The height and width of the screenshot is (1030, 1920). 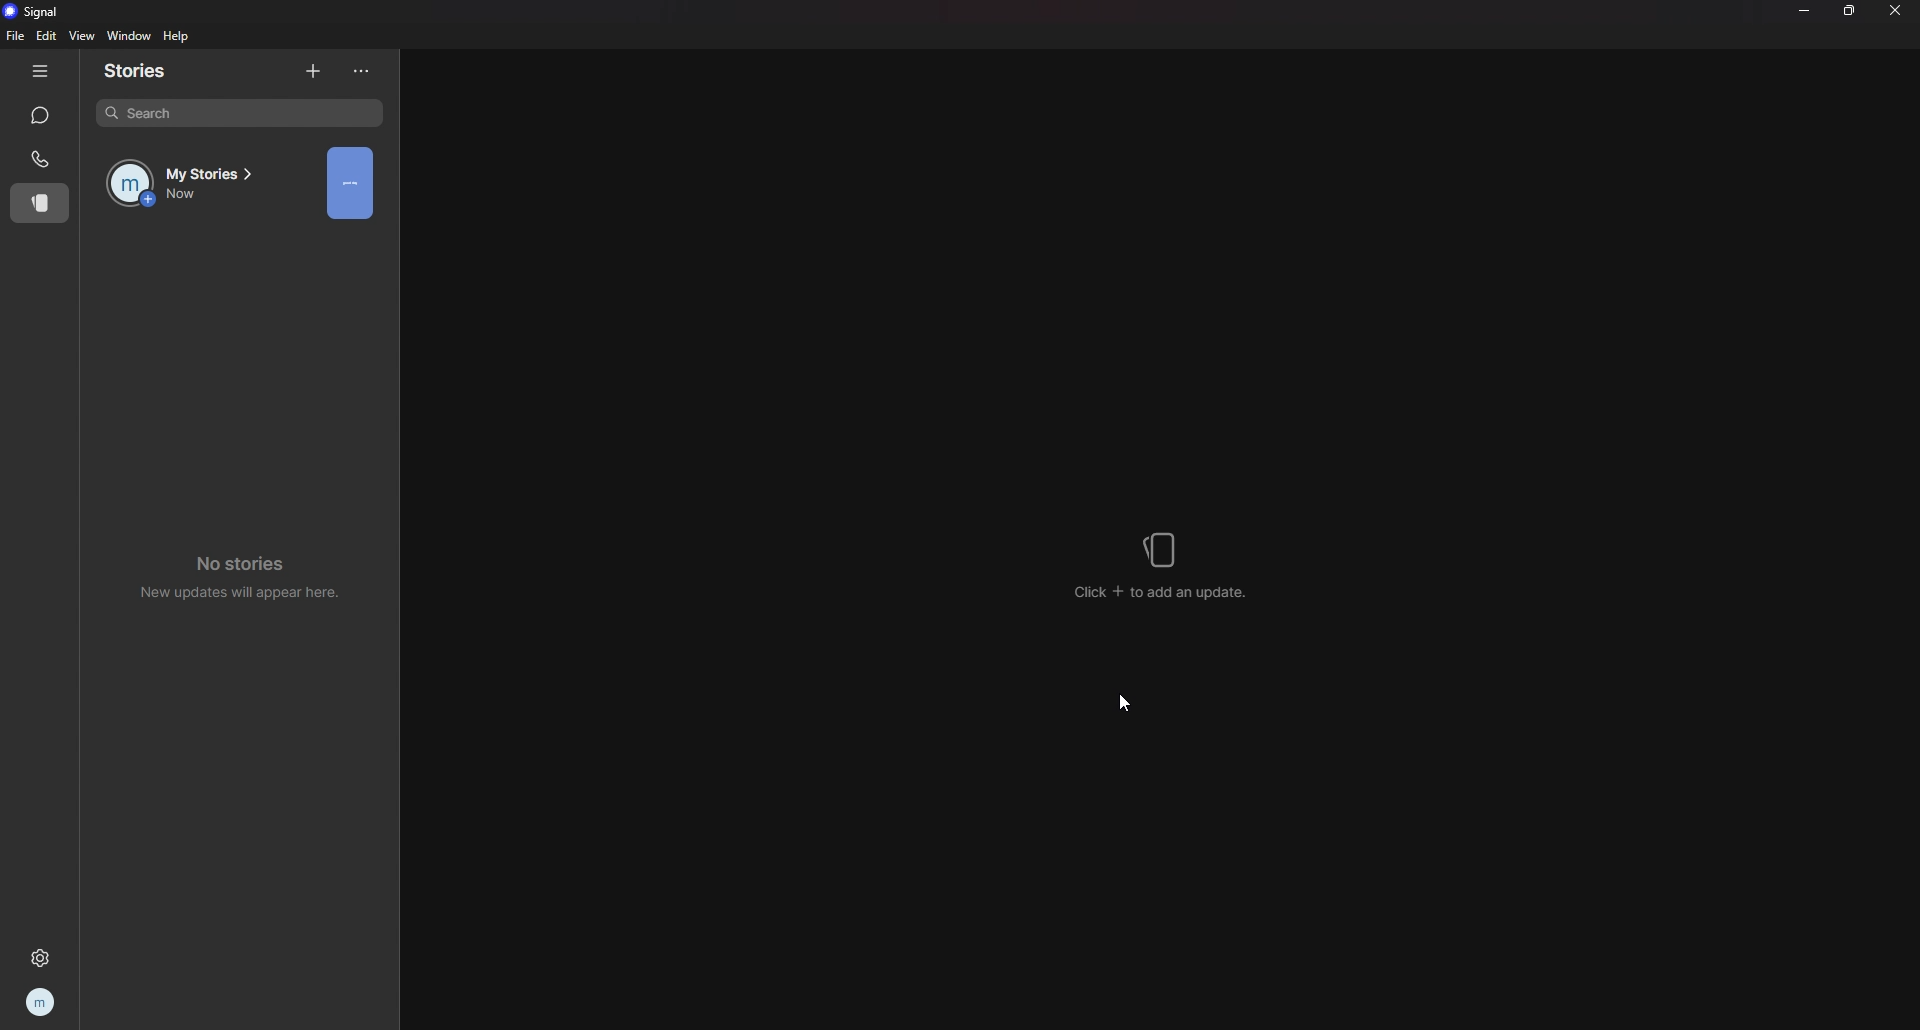 I want to click on help, so click(x=178, y=36).